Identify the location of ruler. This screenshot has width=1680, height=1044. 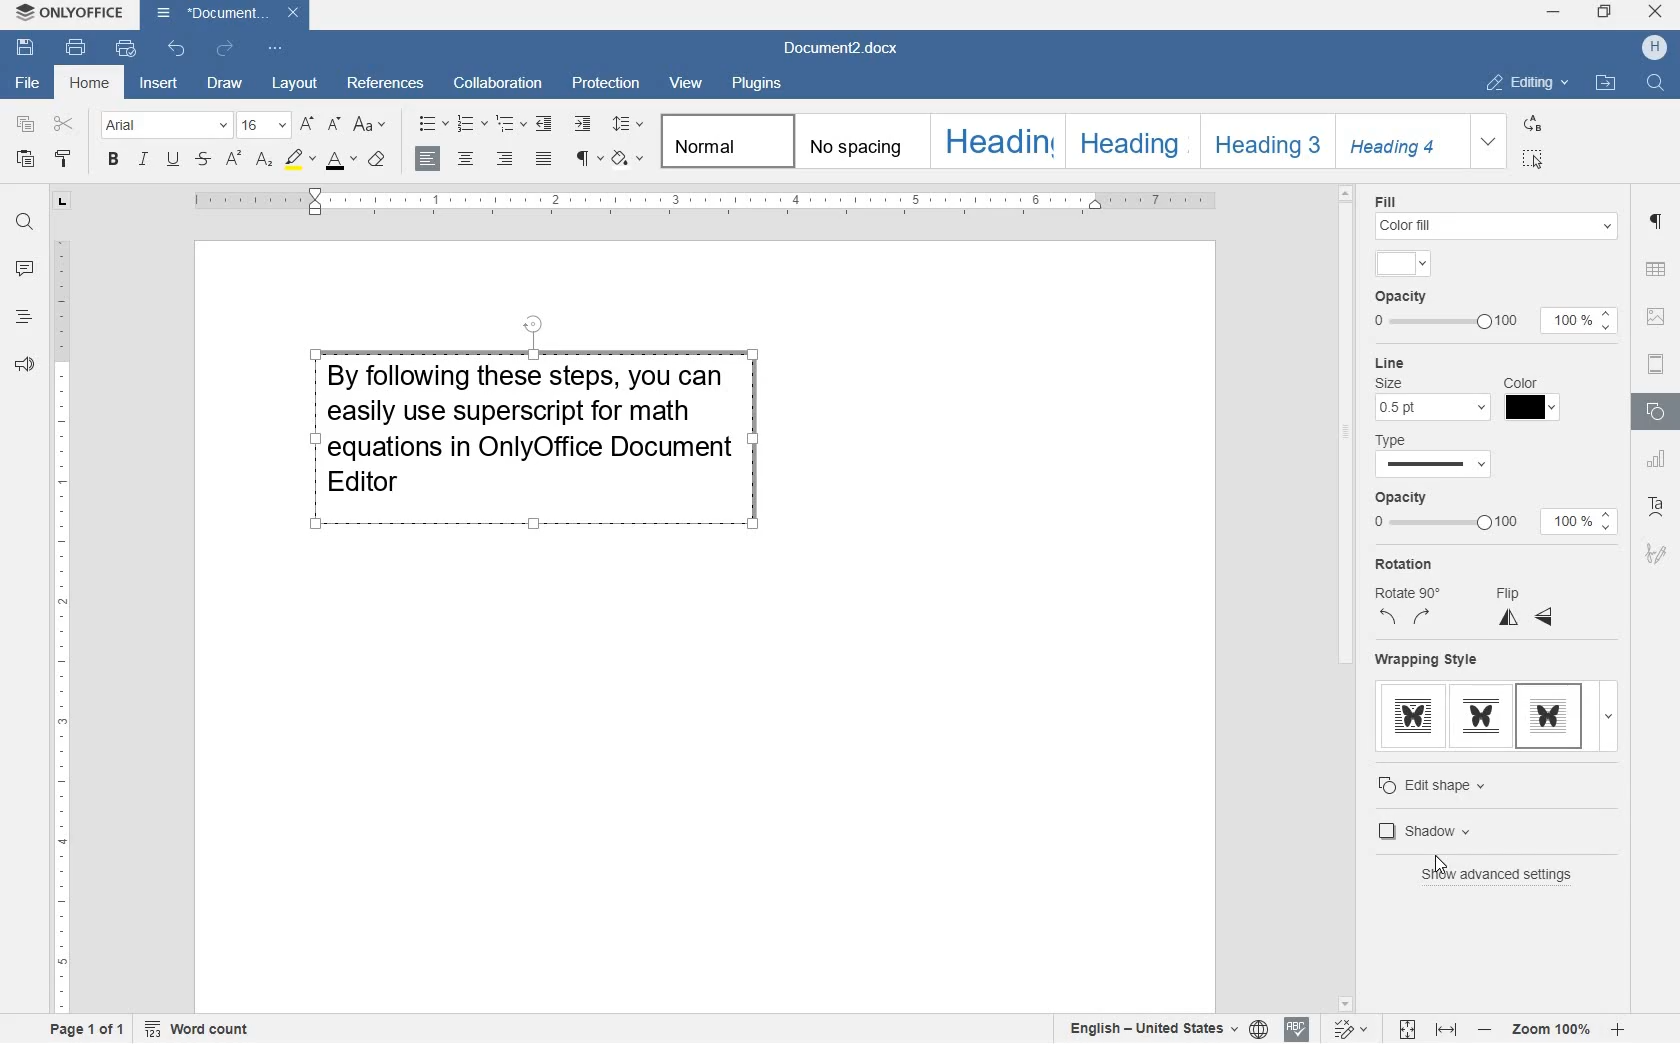
(60, 626).